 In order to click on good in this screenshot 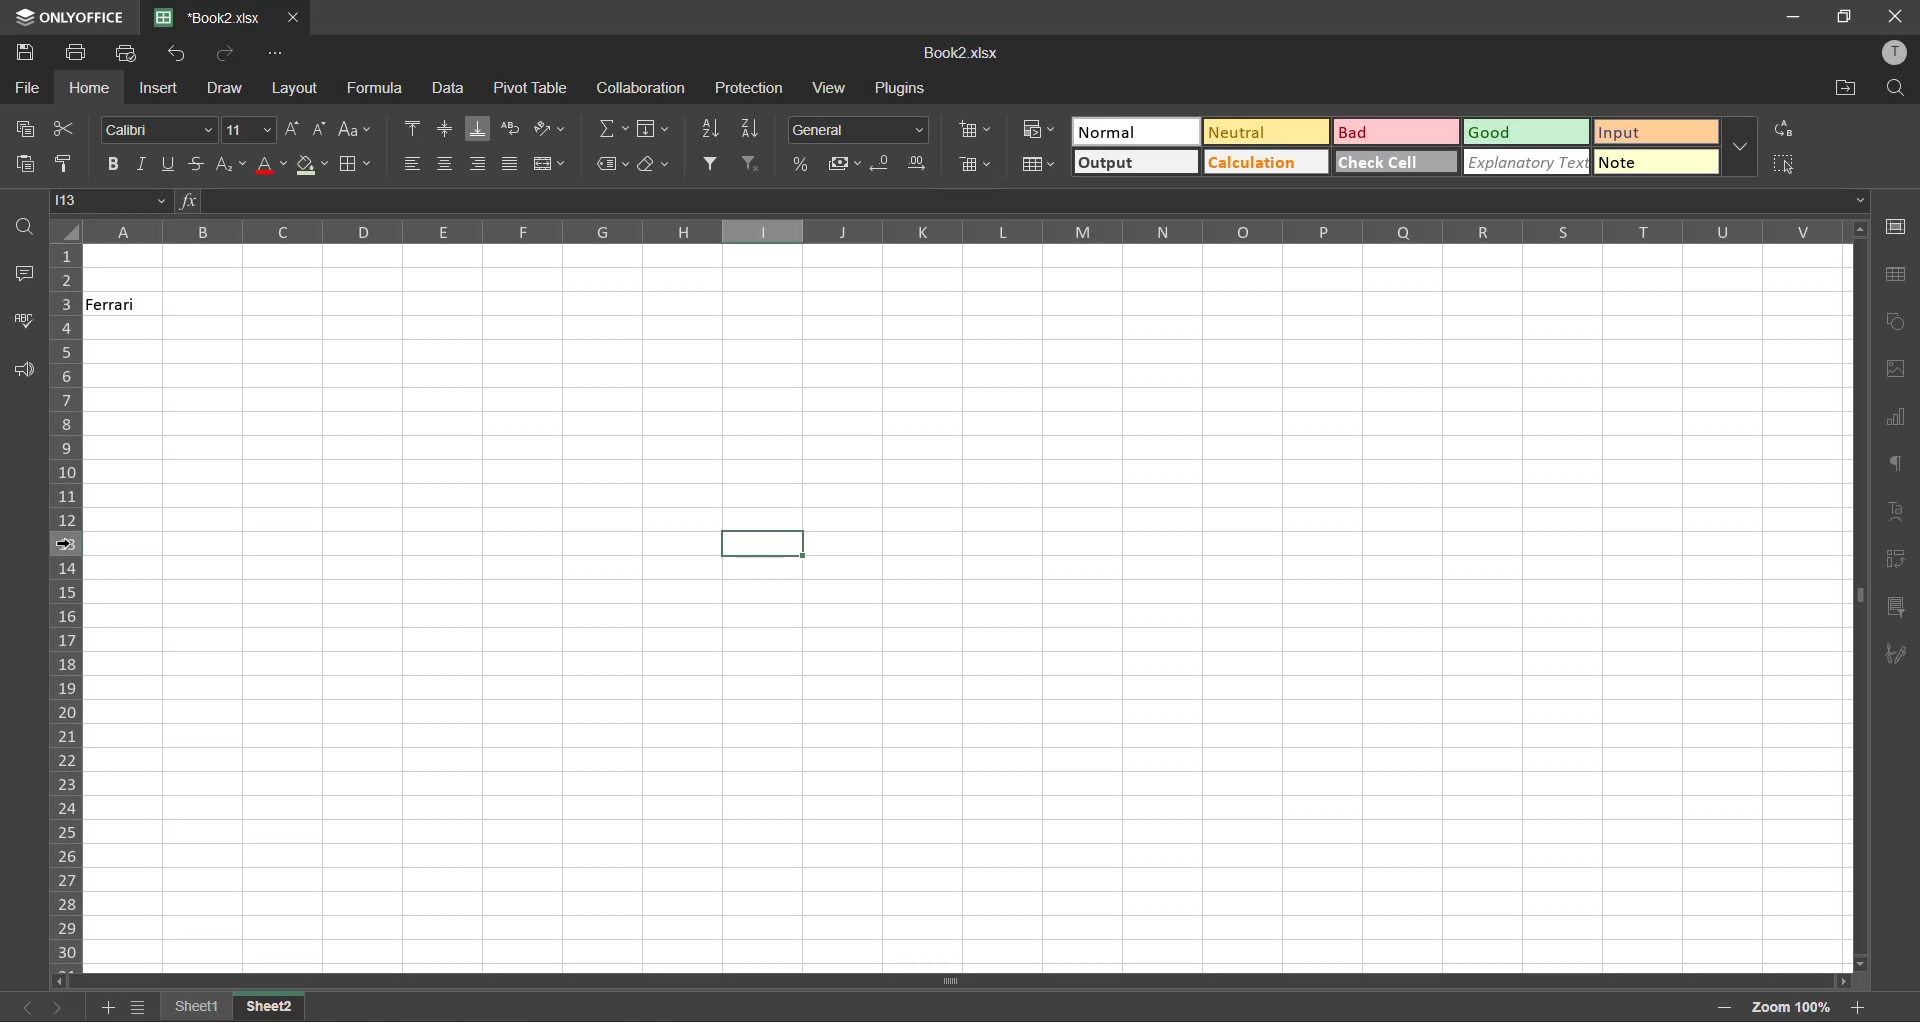, I will do `click(1524, 133)`.